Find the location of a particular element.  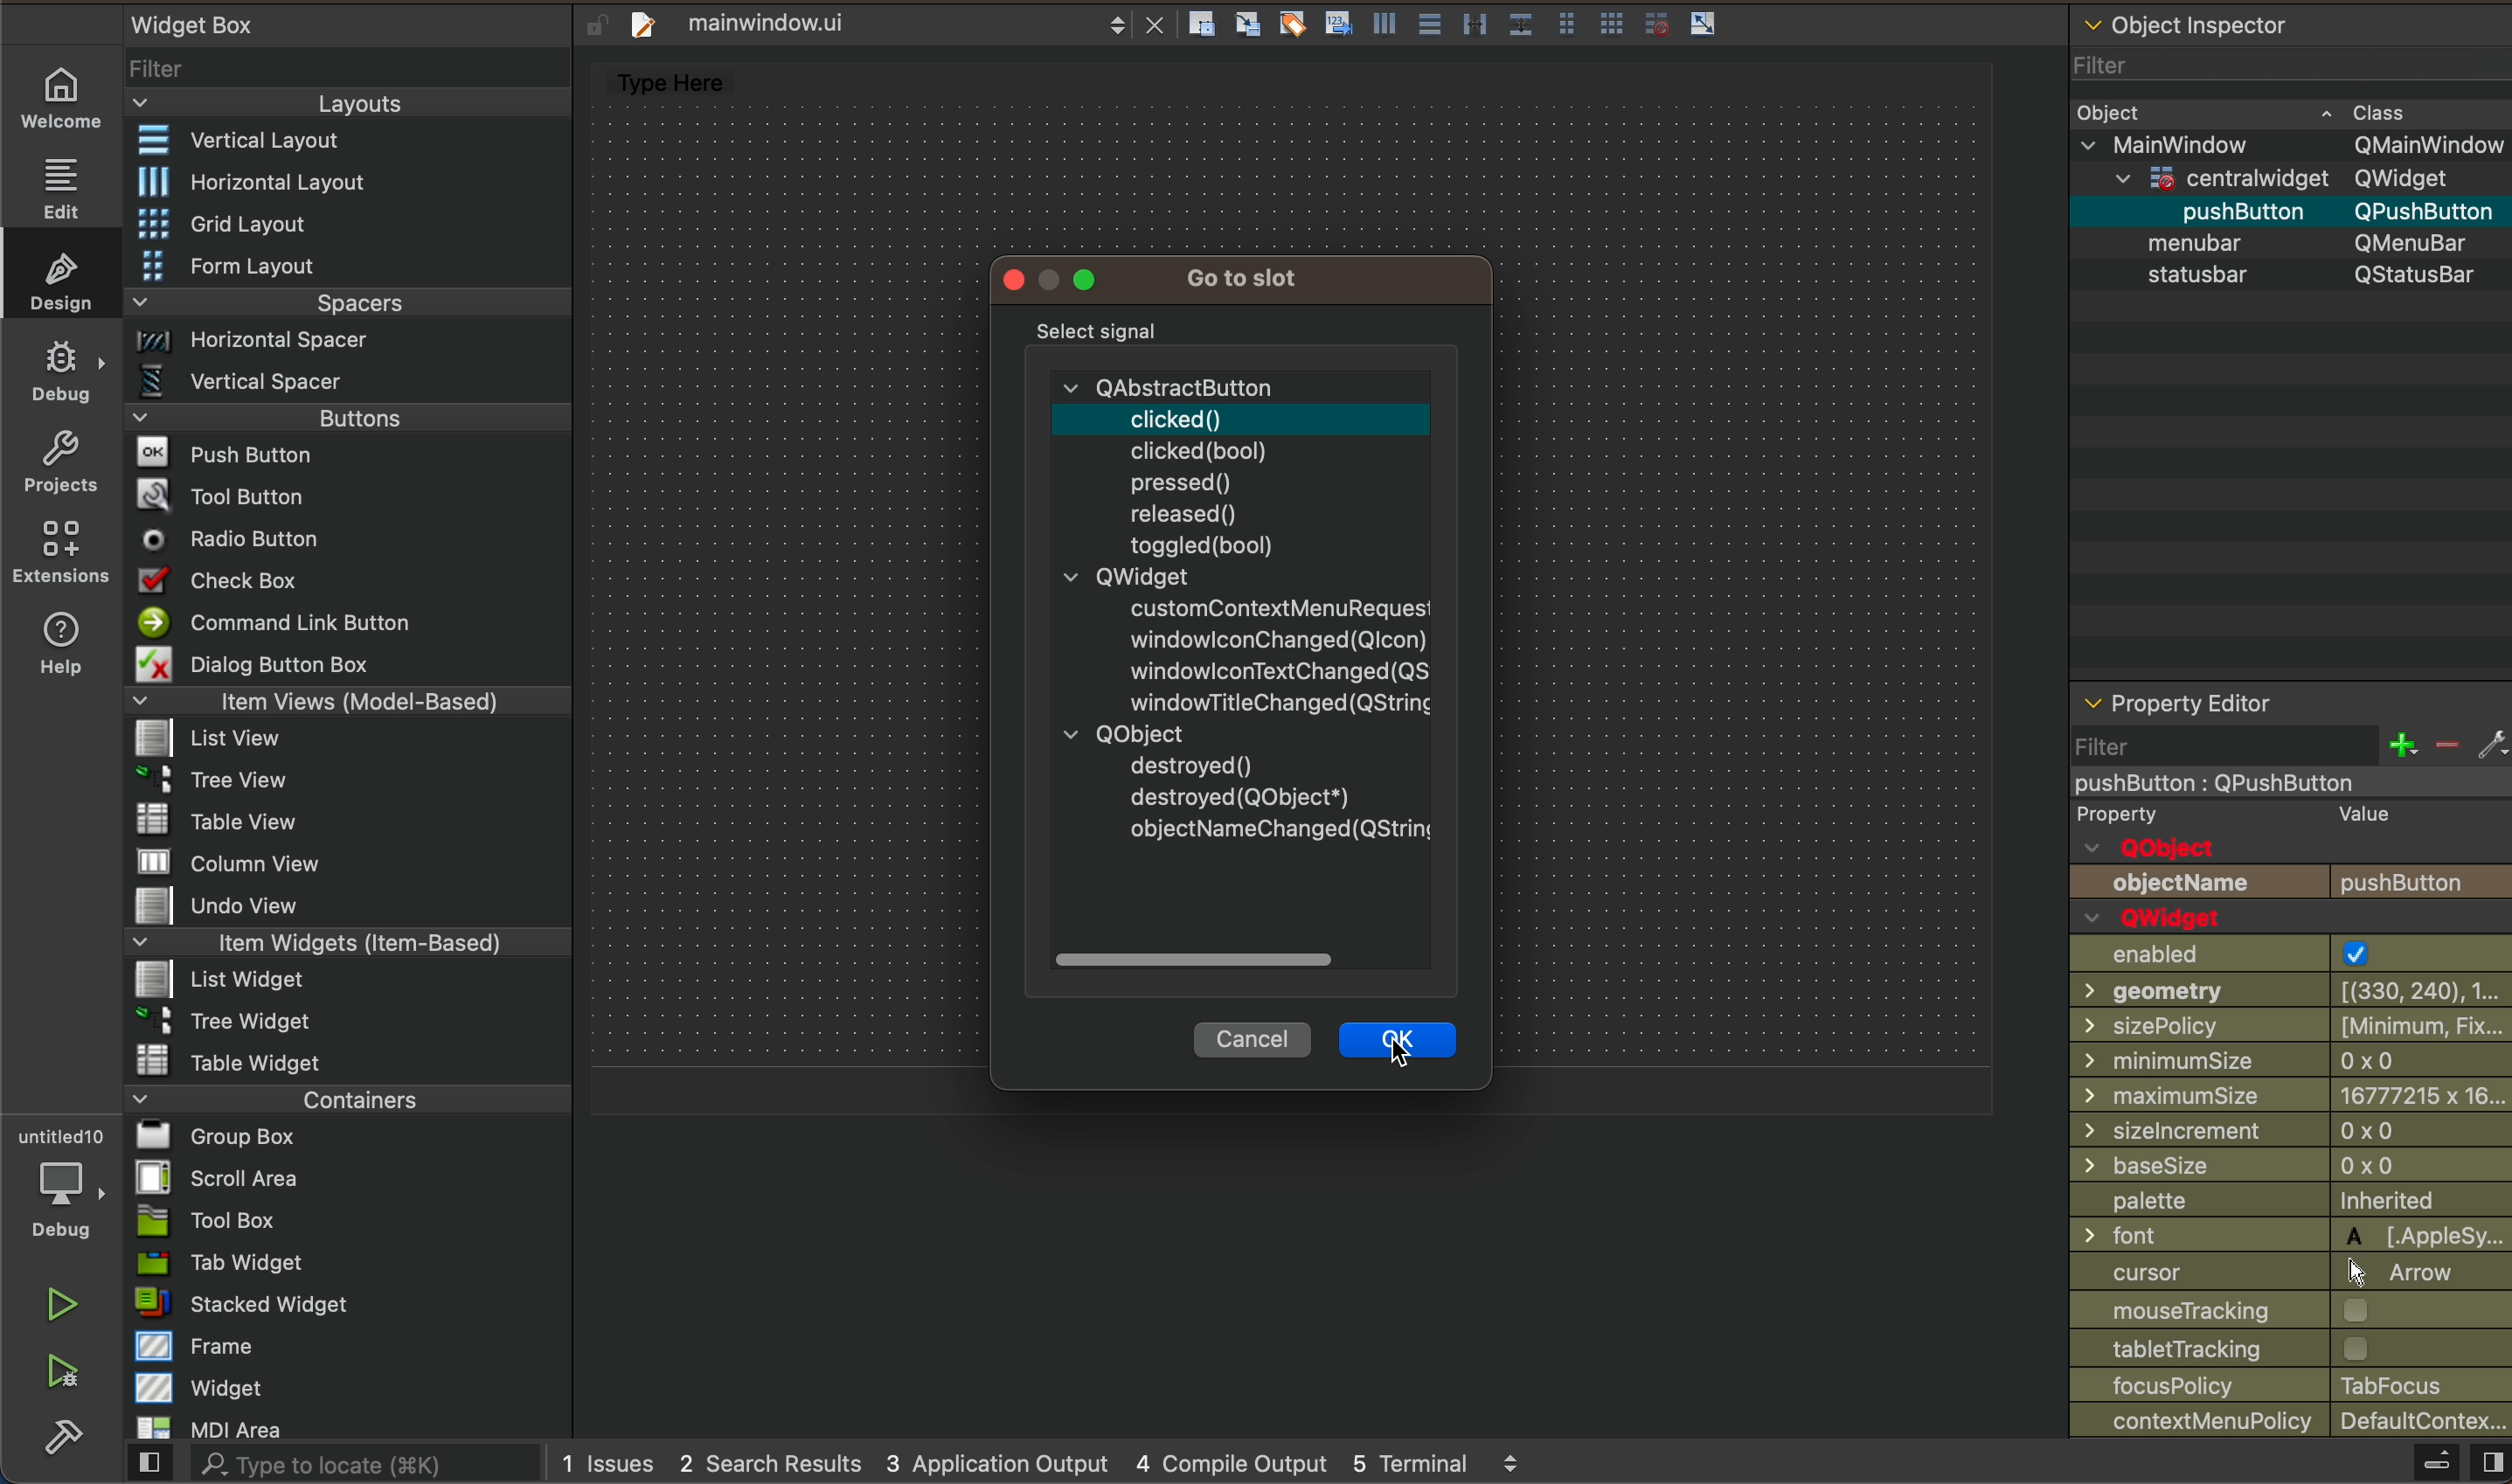

form layout is located at coordinates (347, 265).